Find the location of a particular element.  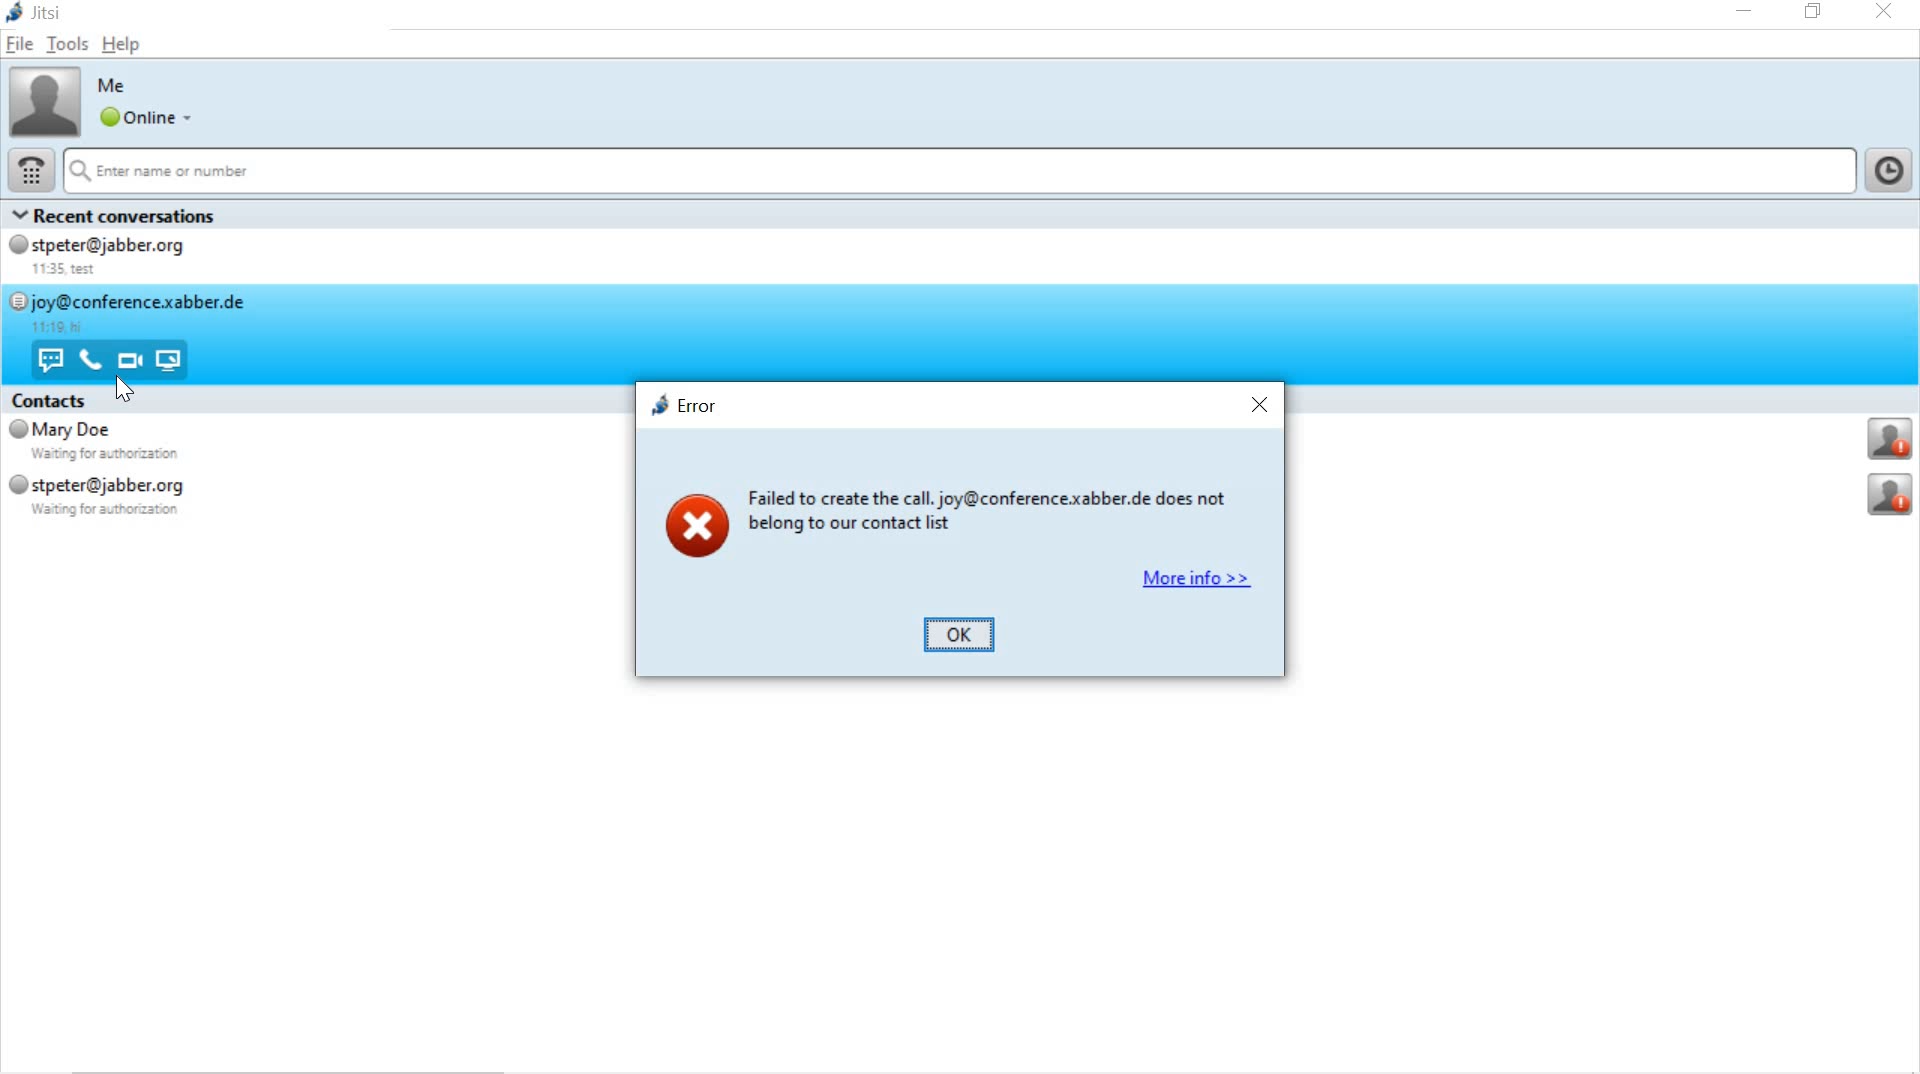

cursor is located at coordinates (125, 391).